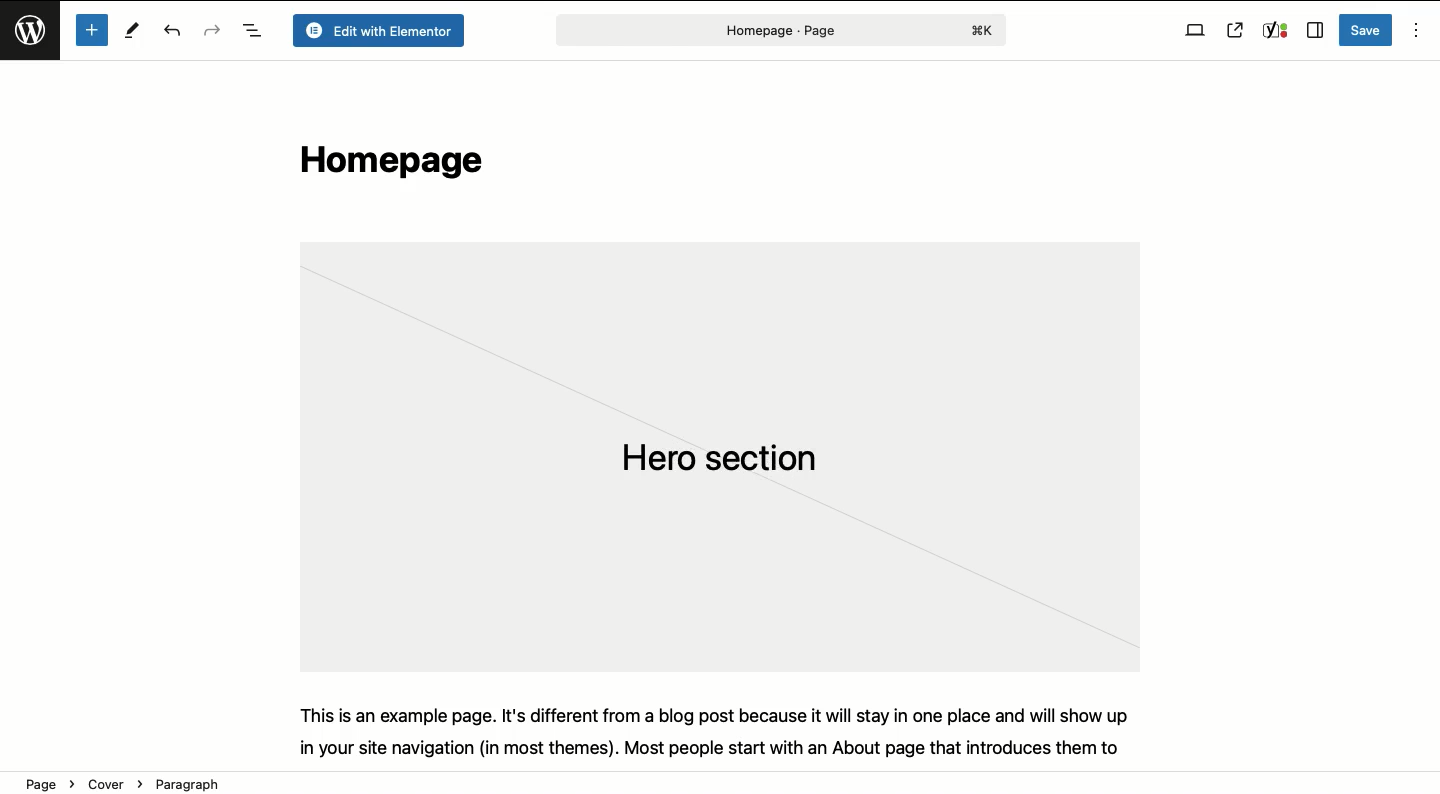 This screenshot has width=1440, height=794. Describe the element at coordinates (778, 30) in the screenshot. I see `Page` at that location.